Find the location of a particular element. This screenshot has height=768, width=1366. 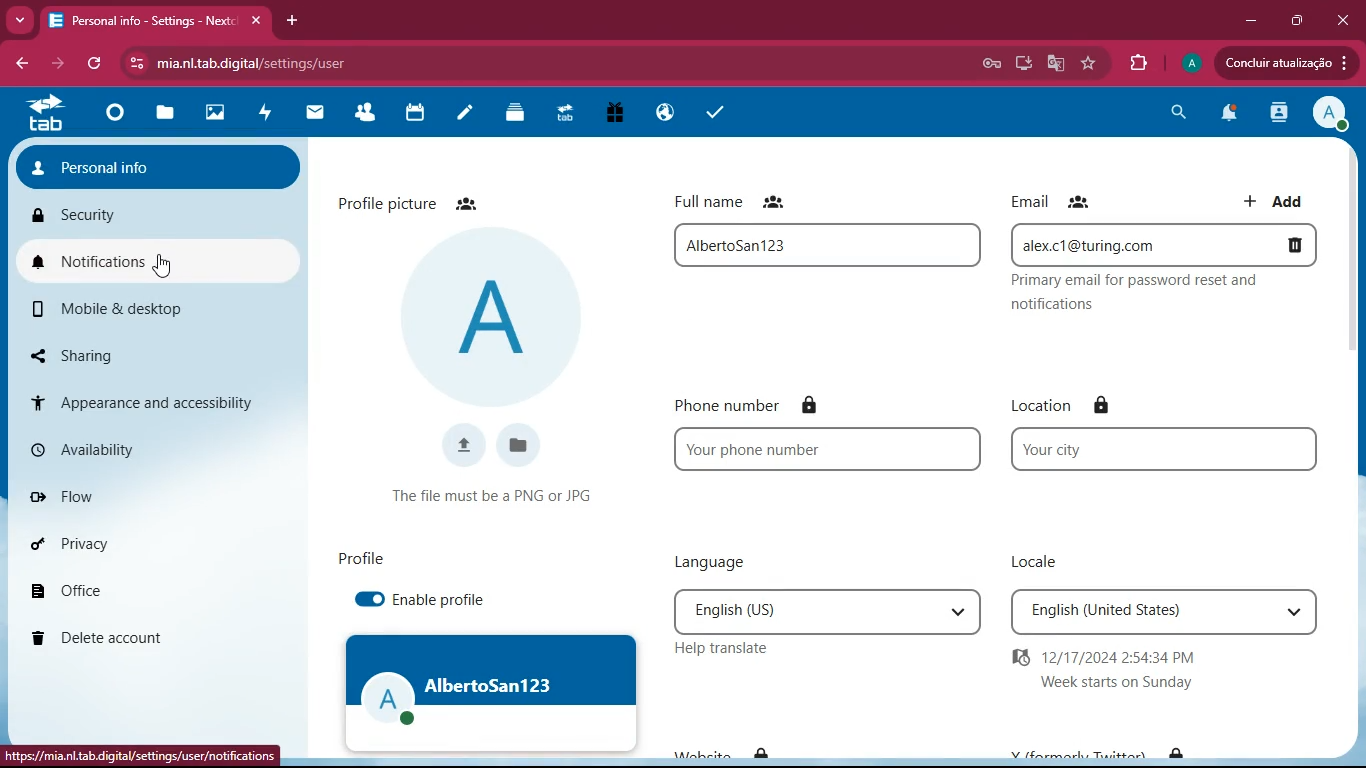

profile is located at coordinates (1188, 63).